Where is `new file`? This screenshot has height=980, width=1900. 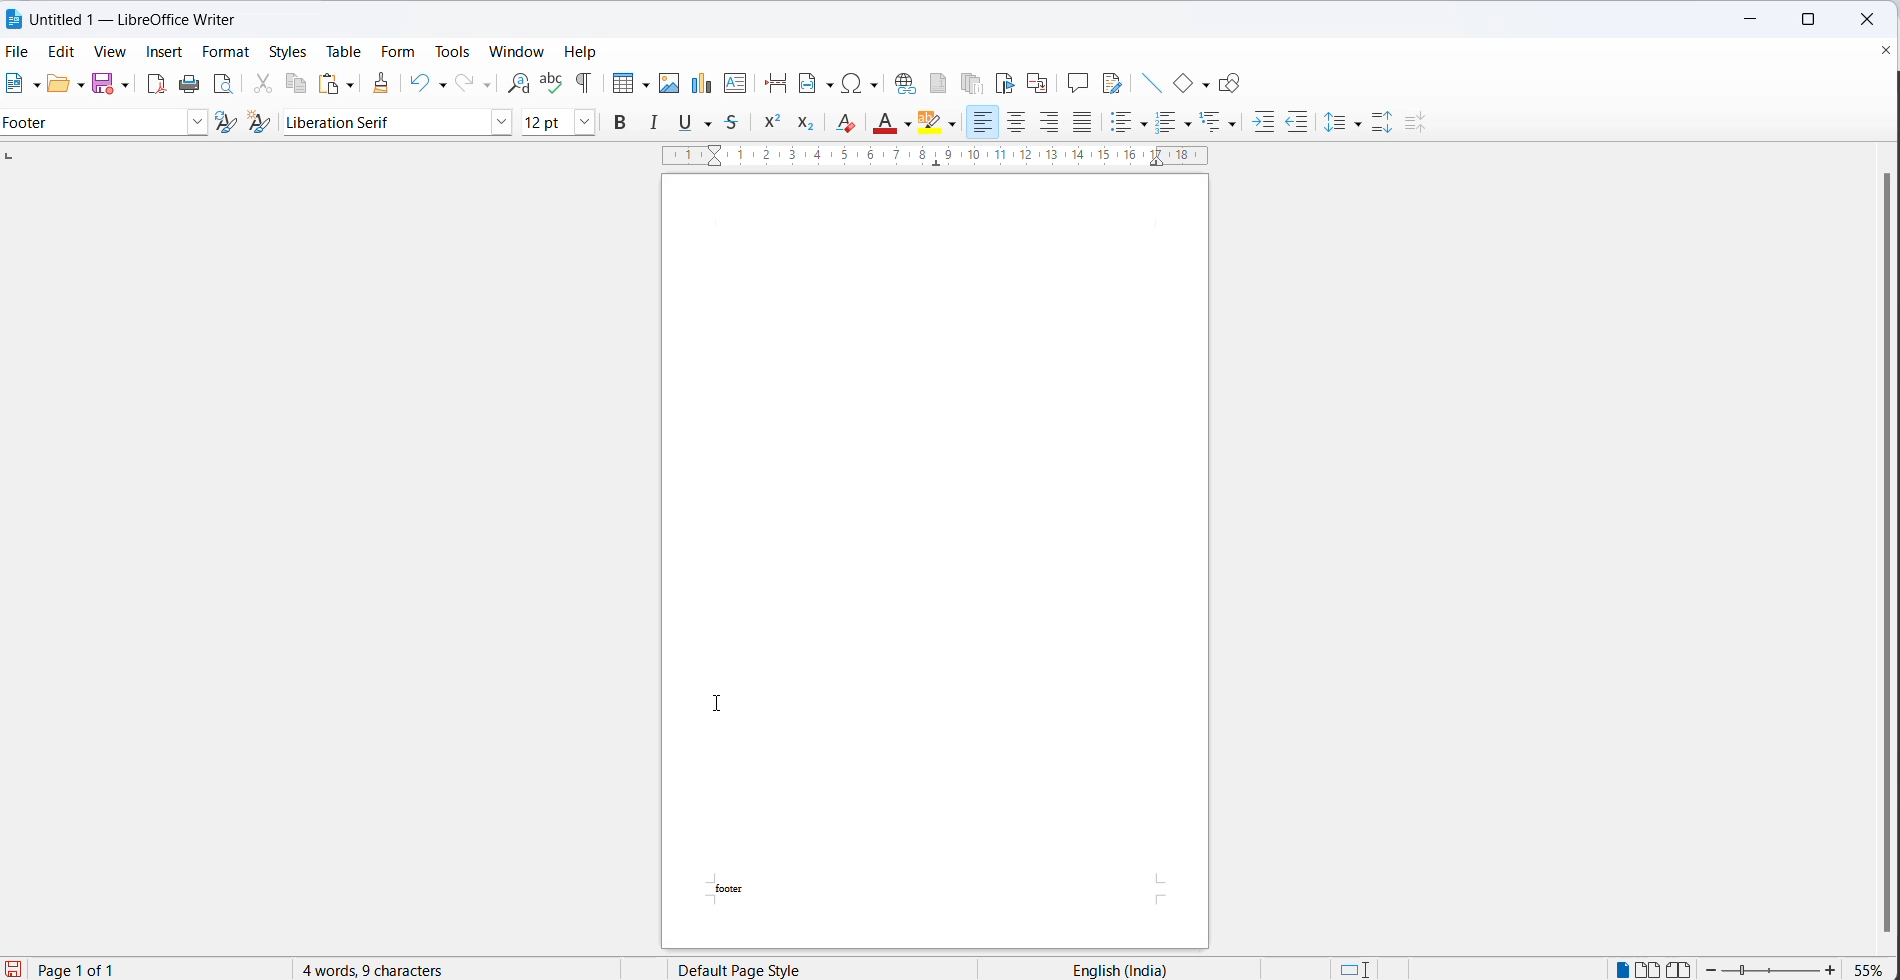
new file is located at coordinates (15, 85).